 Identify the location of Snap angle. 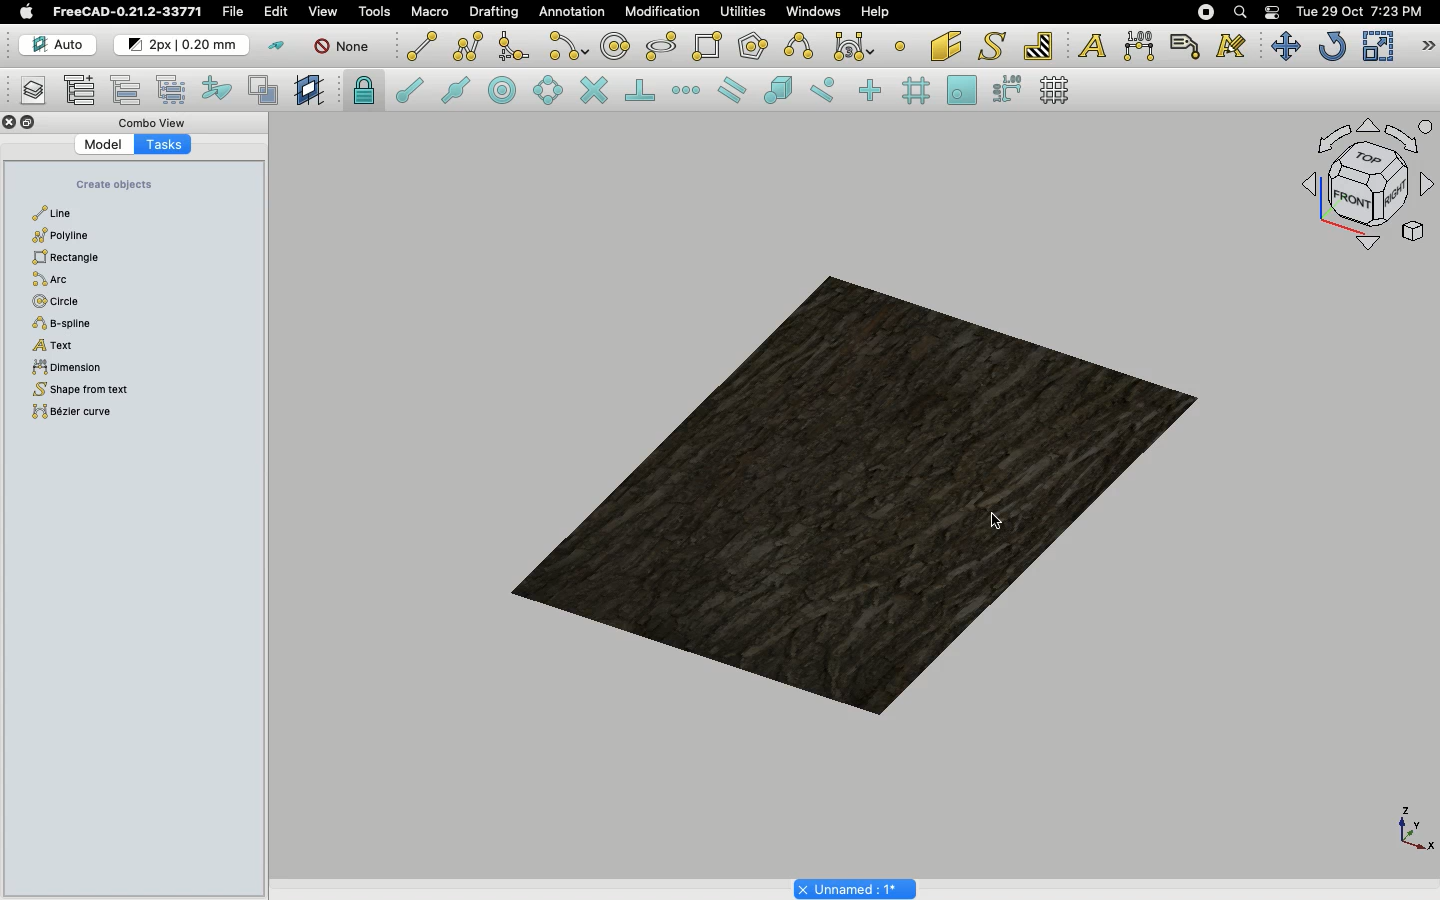
(543, 89).